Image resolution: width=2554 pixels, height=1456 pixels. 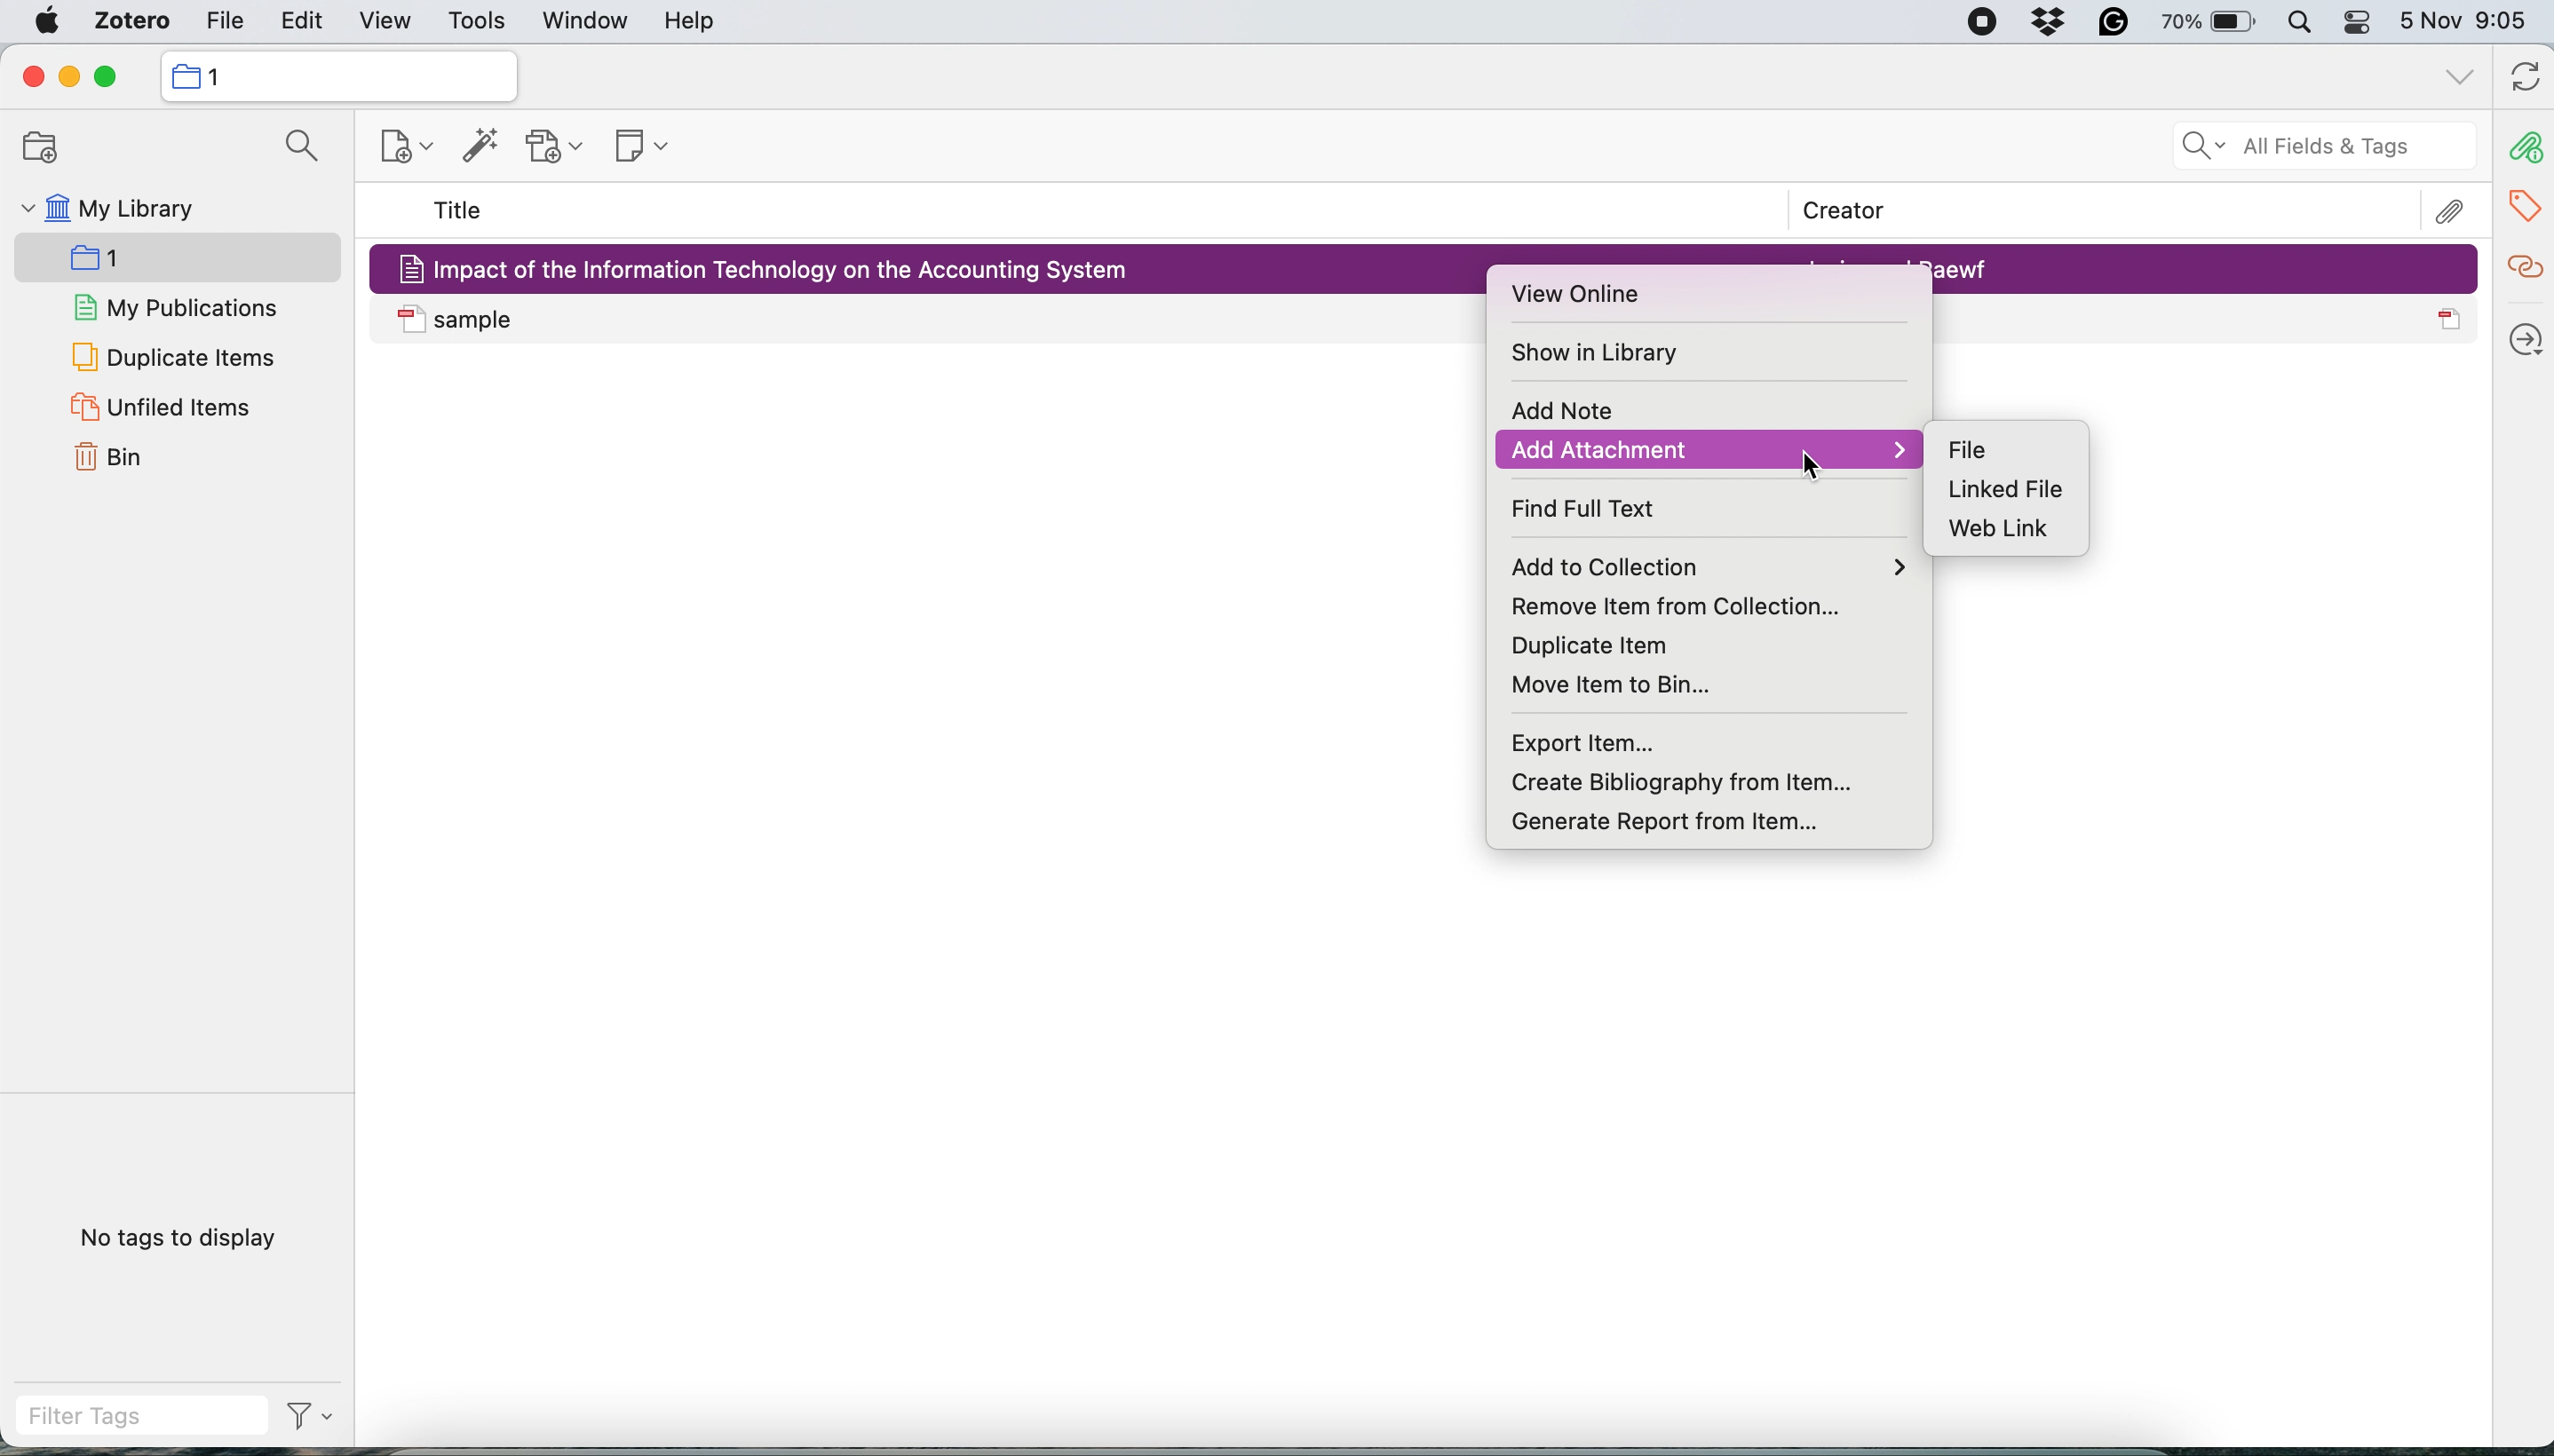 I want to click on searcg, so click(x=294, y=150).